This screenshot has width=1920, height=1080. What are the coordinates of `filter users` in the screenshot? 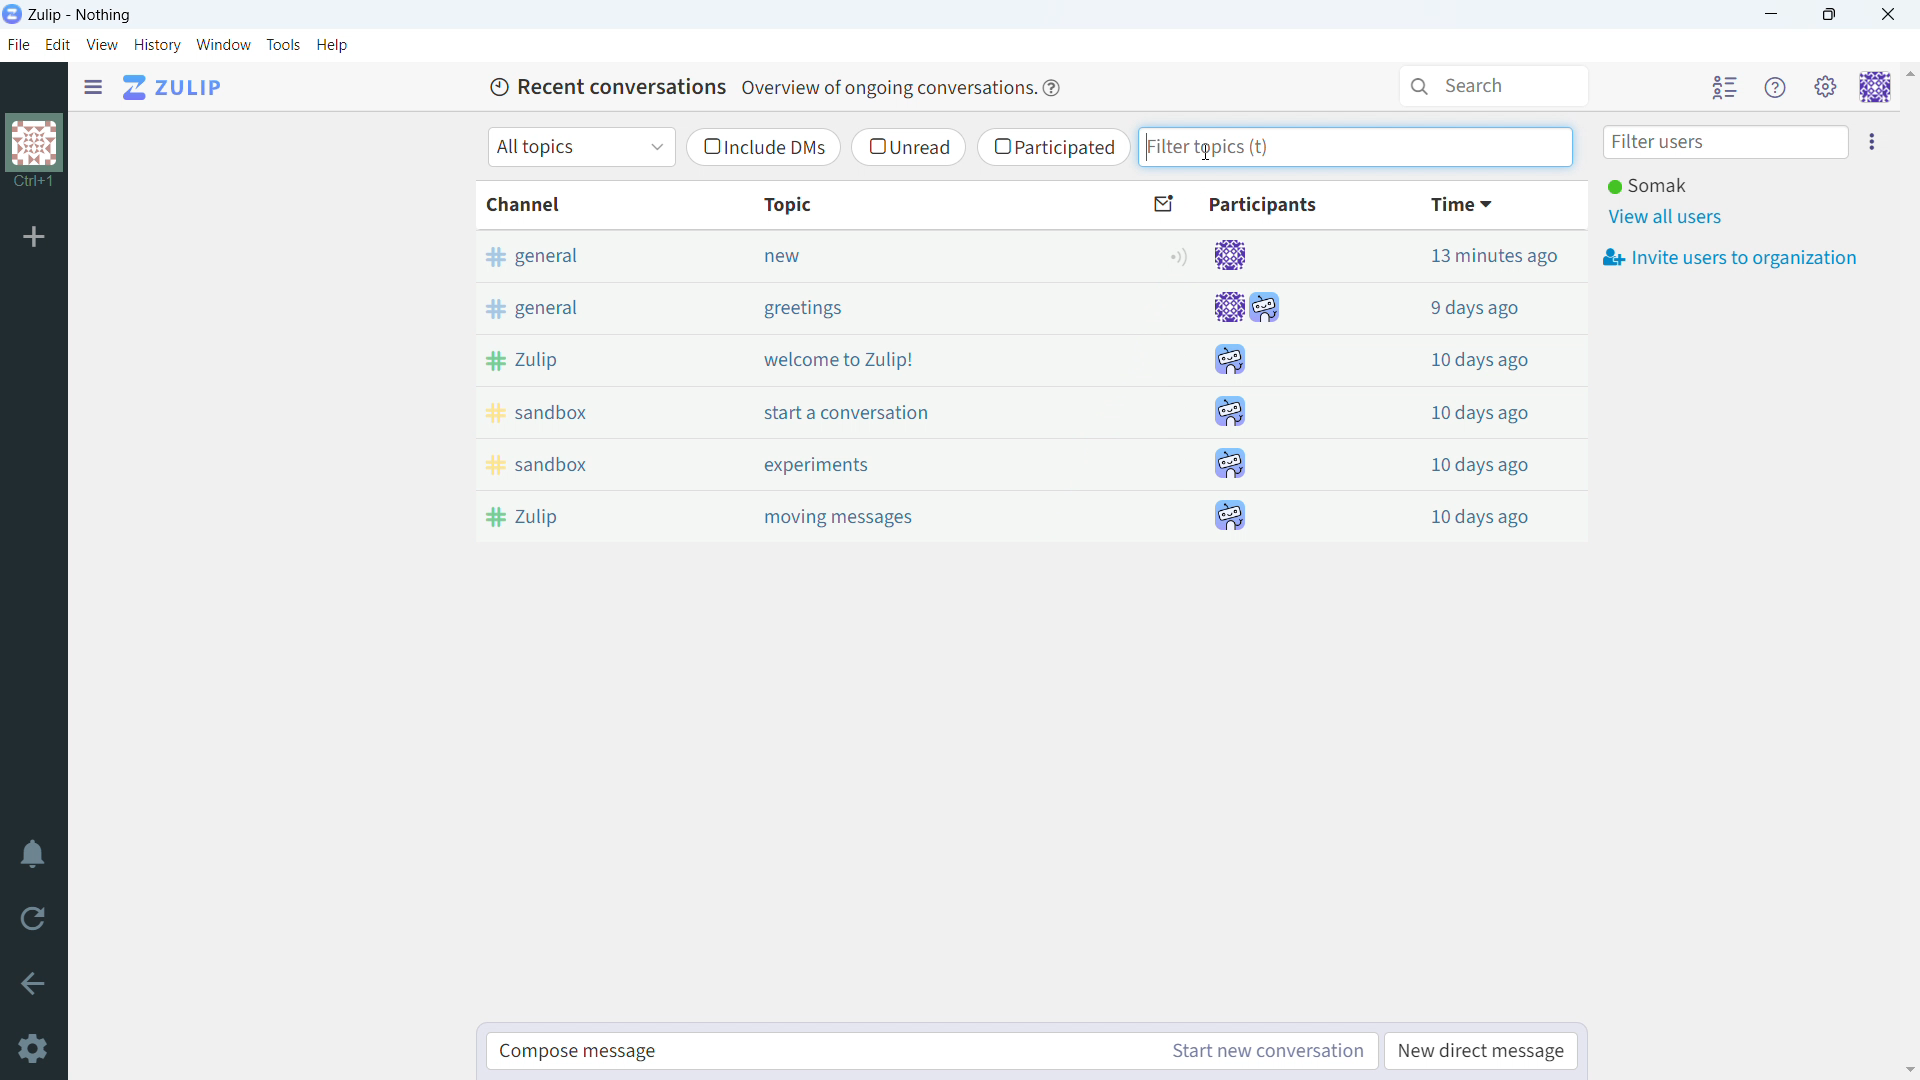 It's located at (1727, 143).